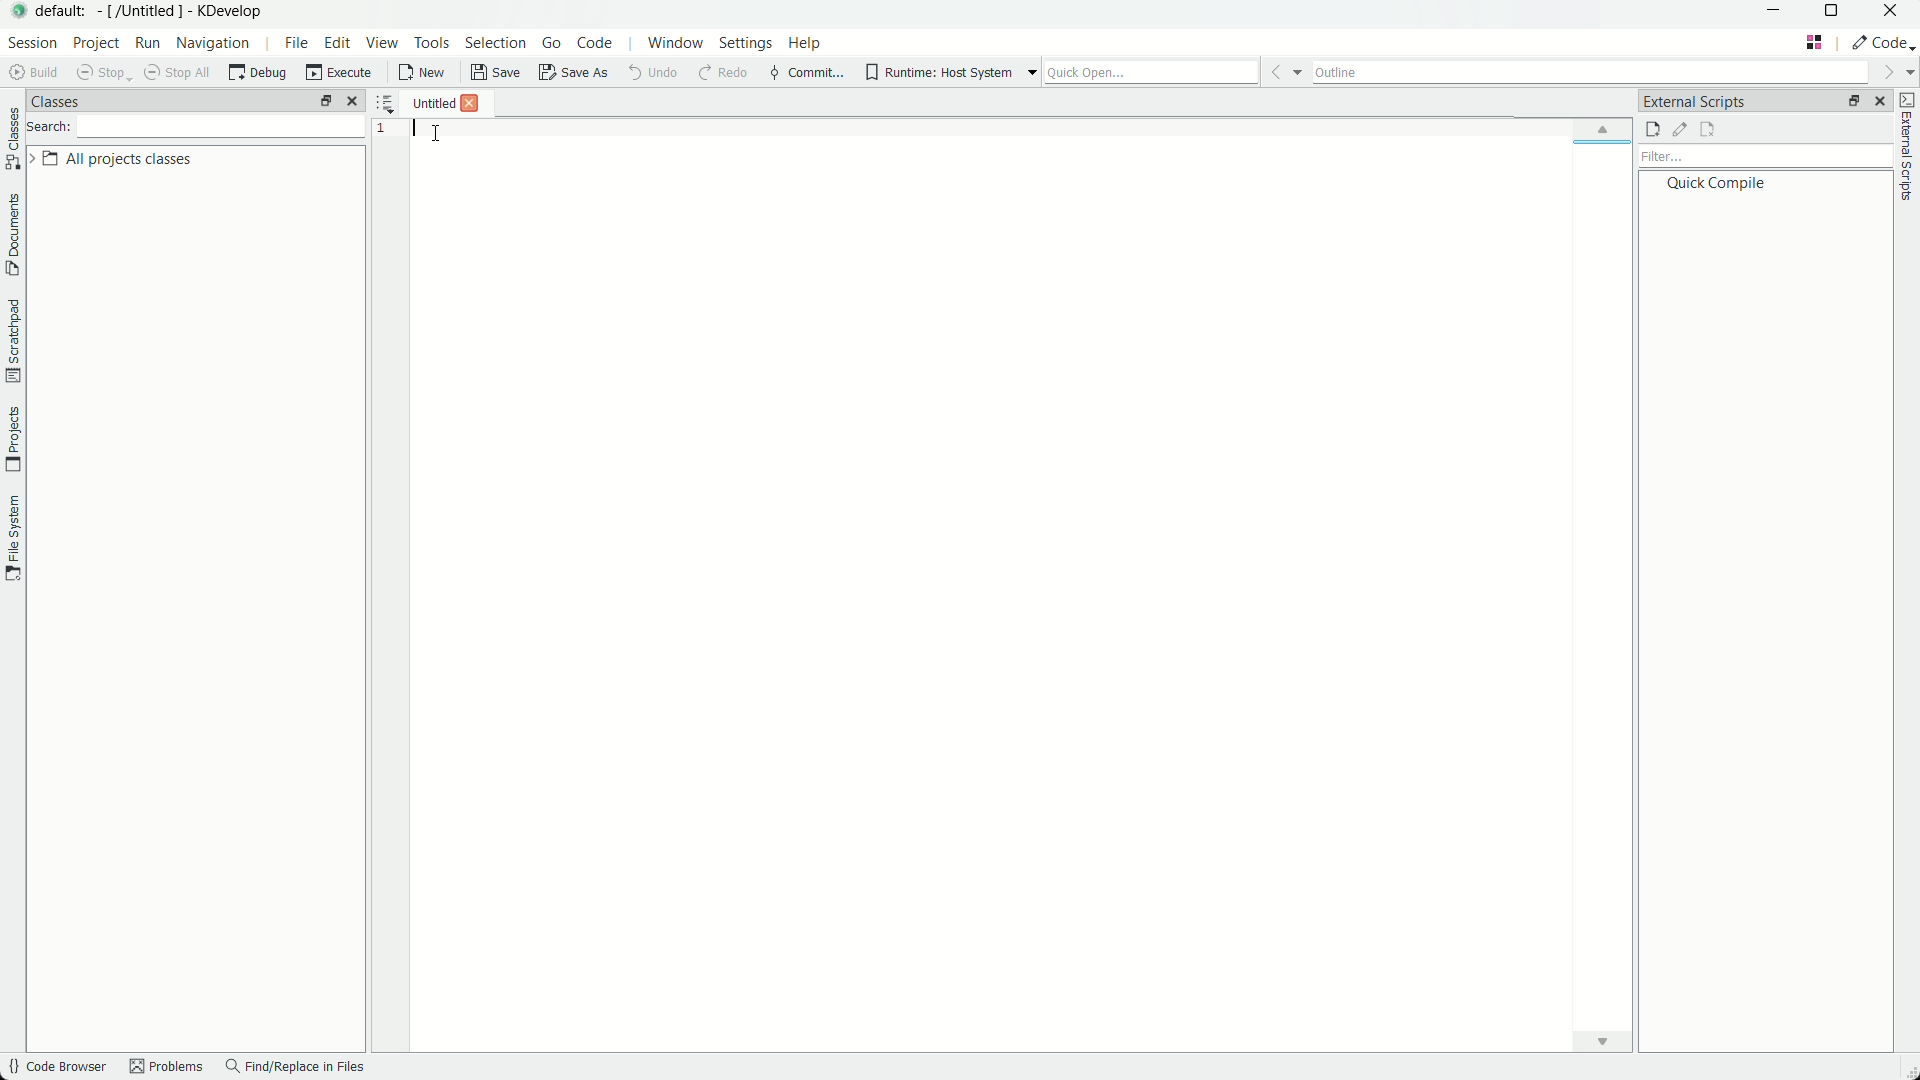 This screenshot has height=1080, width=1920. I want to click on debug, so click(255, 76).